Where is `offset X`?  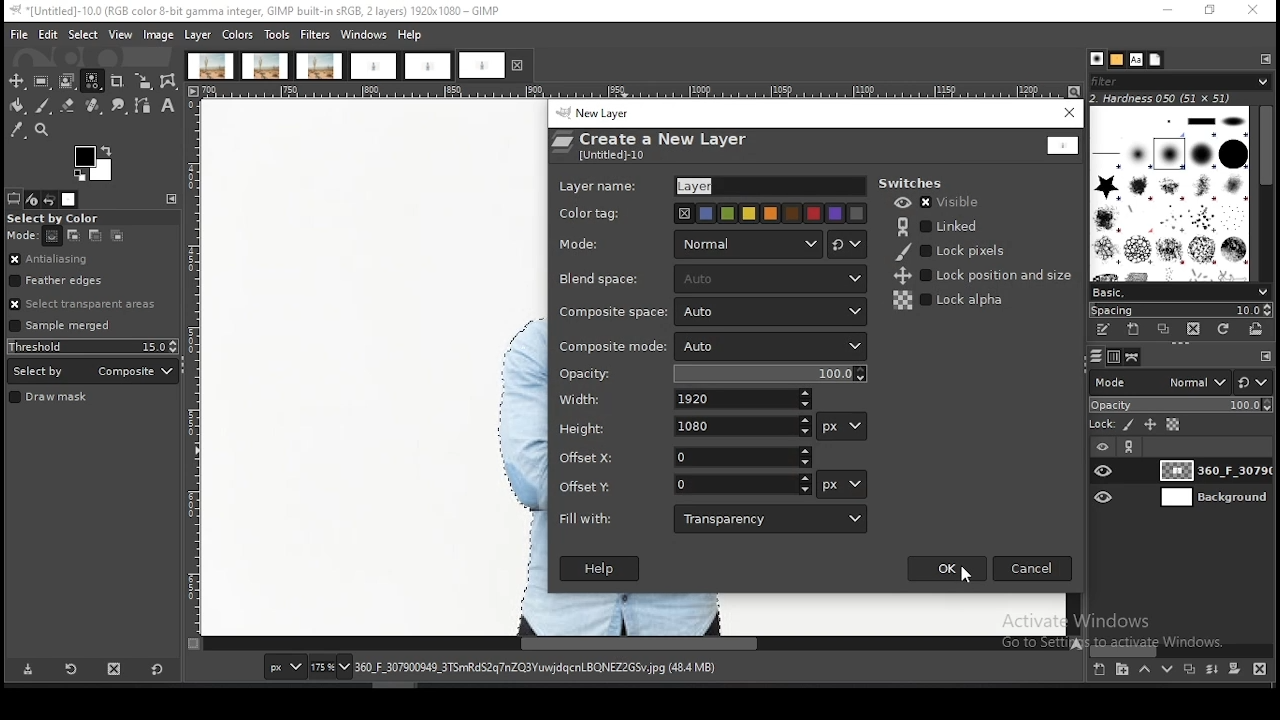 offset X is located at coordinates (584, 457).